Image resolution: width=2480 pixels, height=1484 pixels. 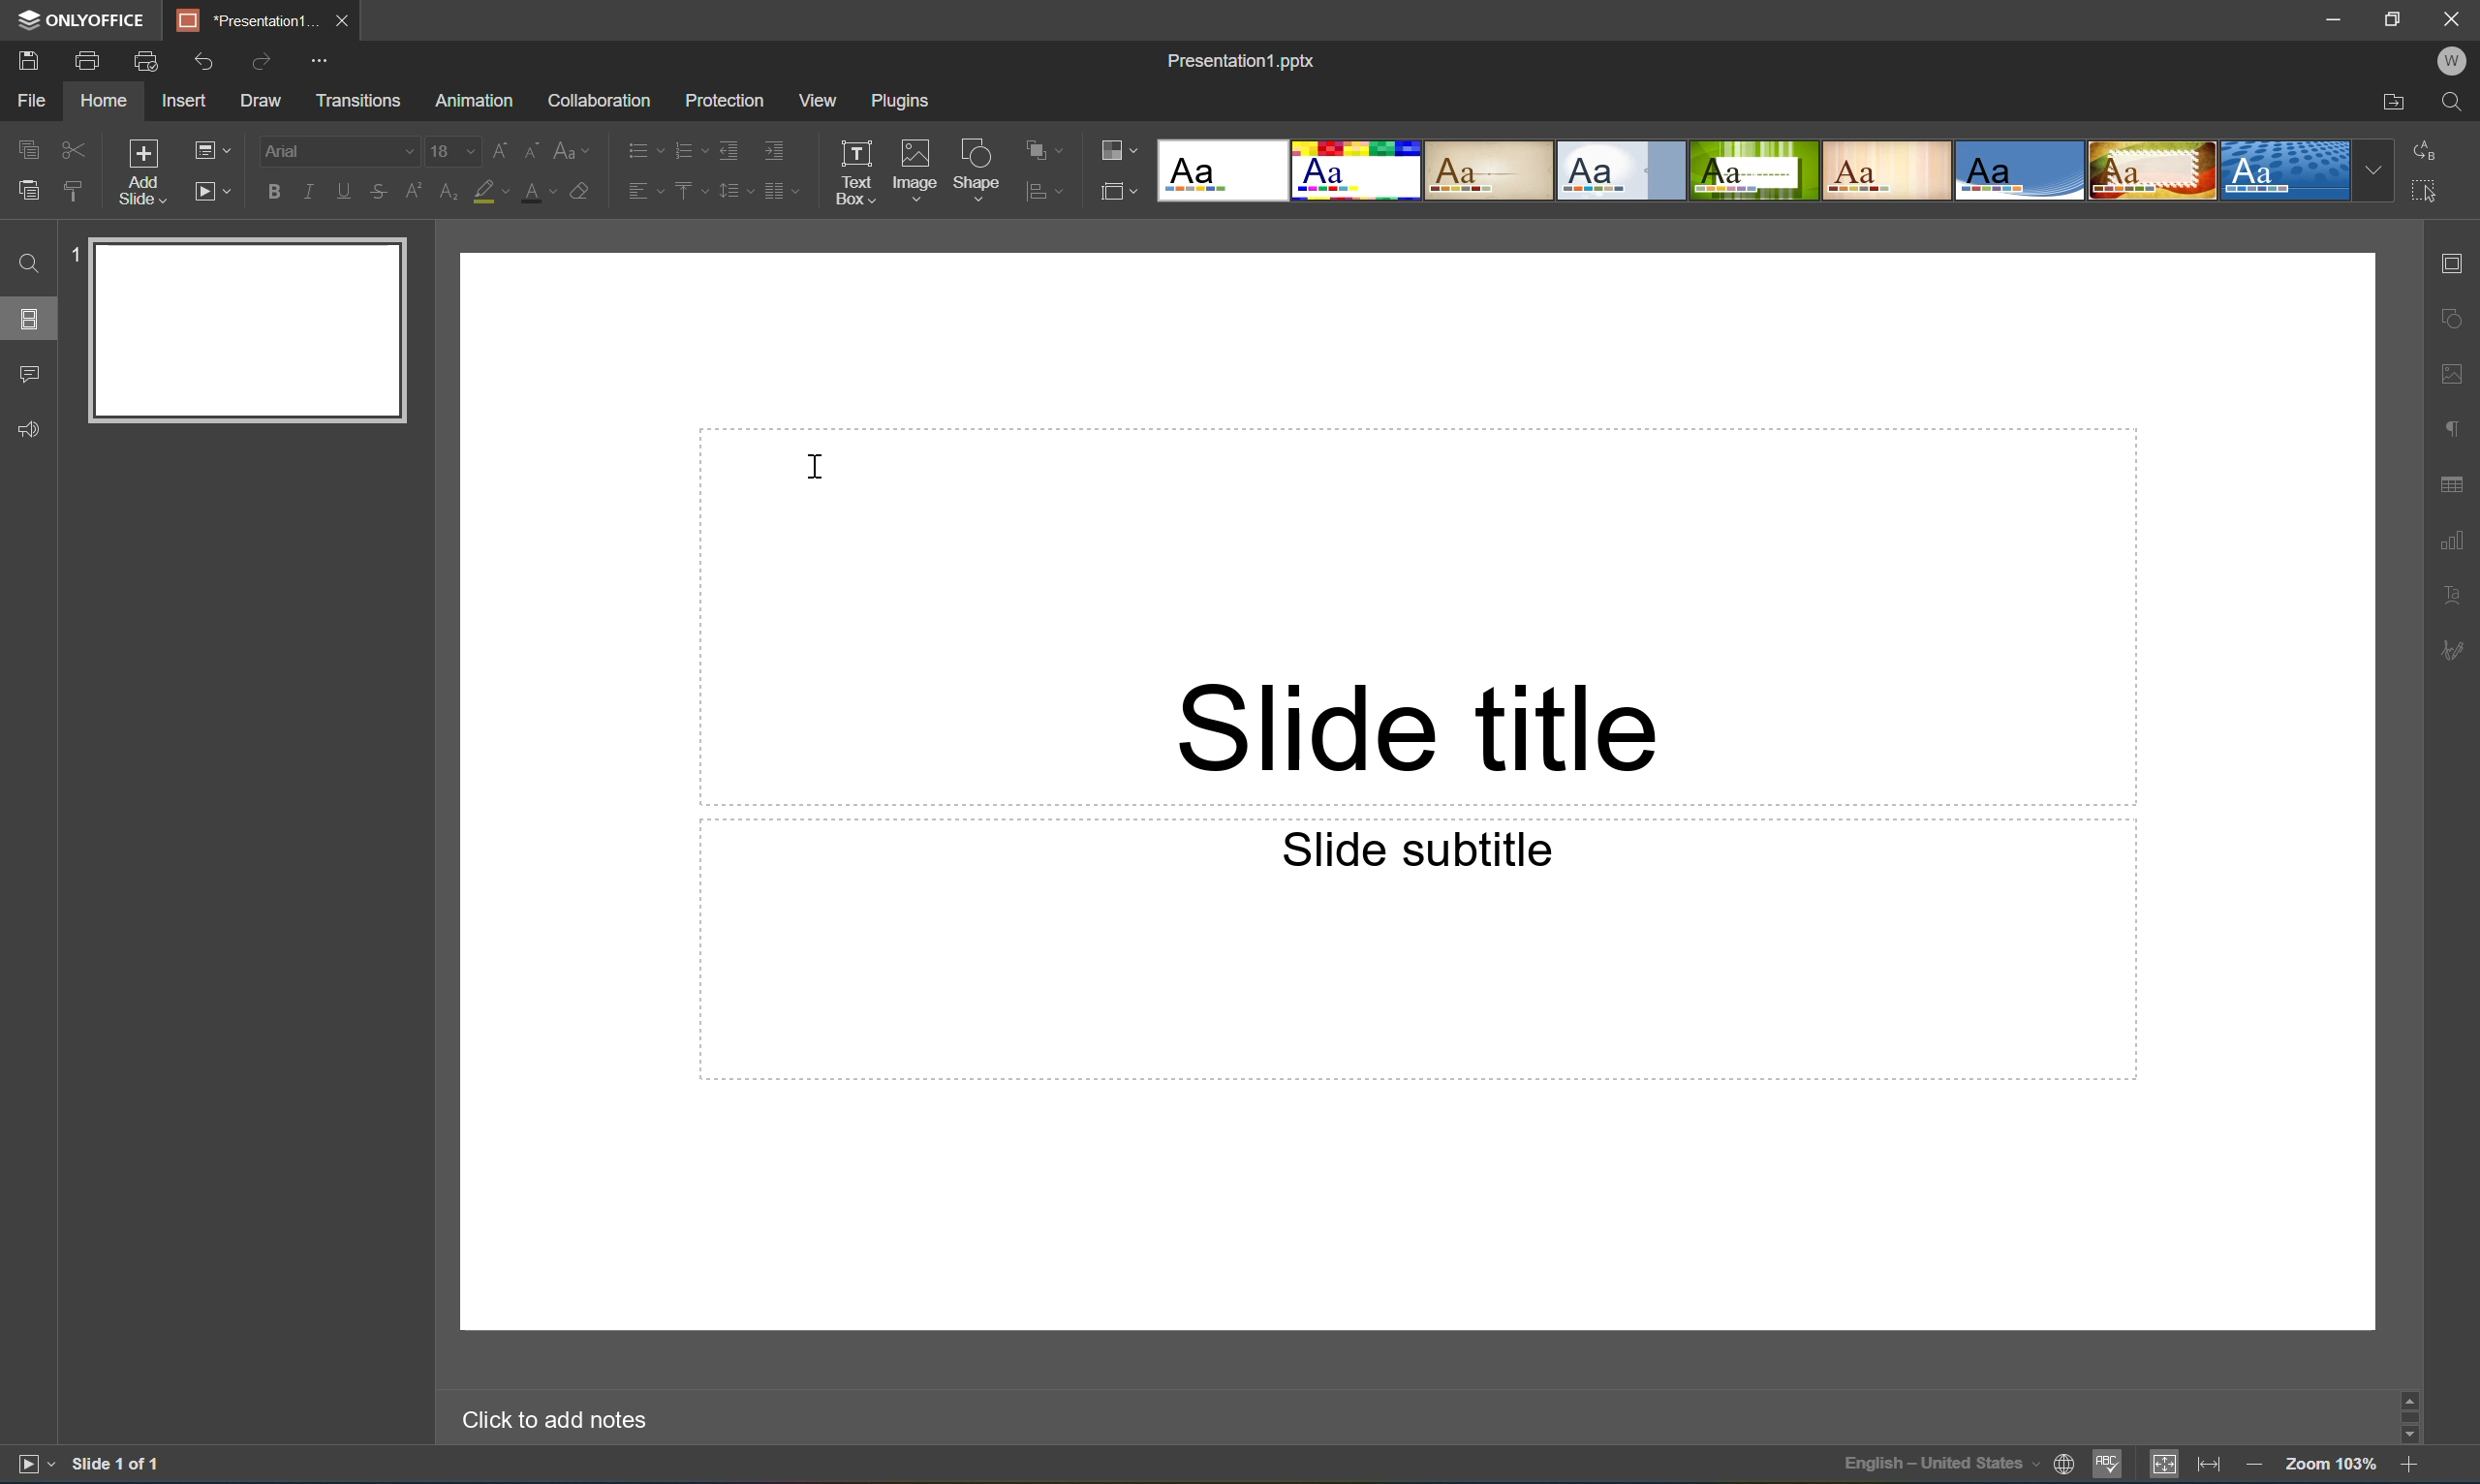 What do you see at coordinates (1411, 847) in the screenshot?
I see `Slide subtitle` at bounding box center [1411, 847].